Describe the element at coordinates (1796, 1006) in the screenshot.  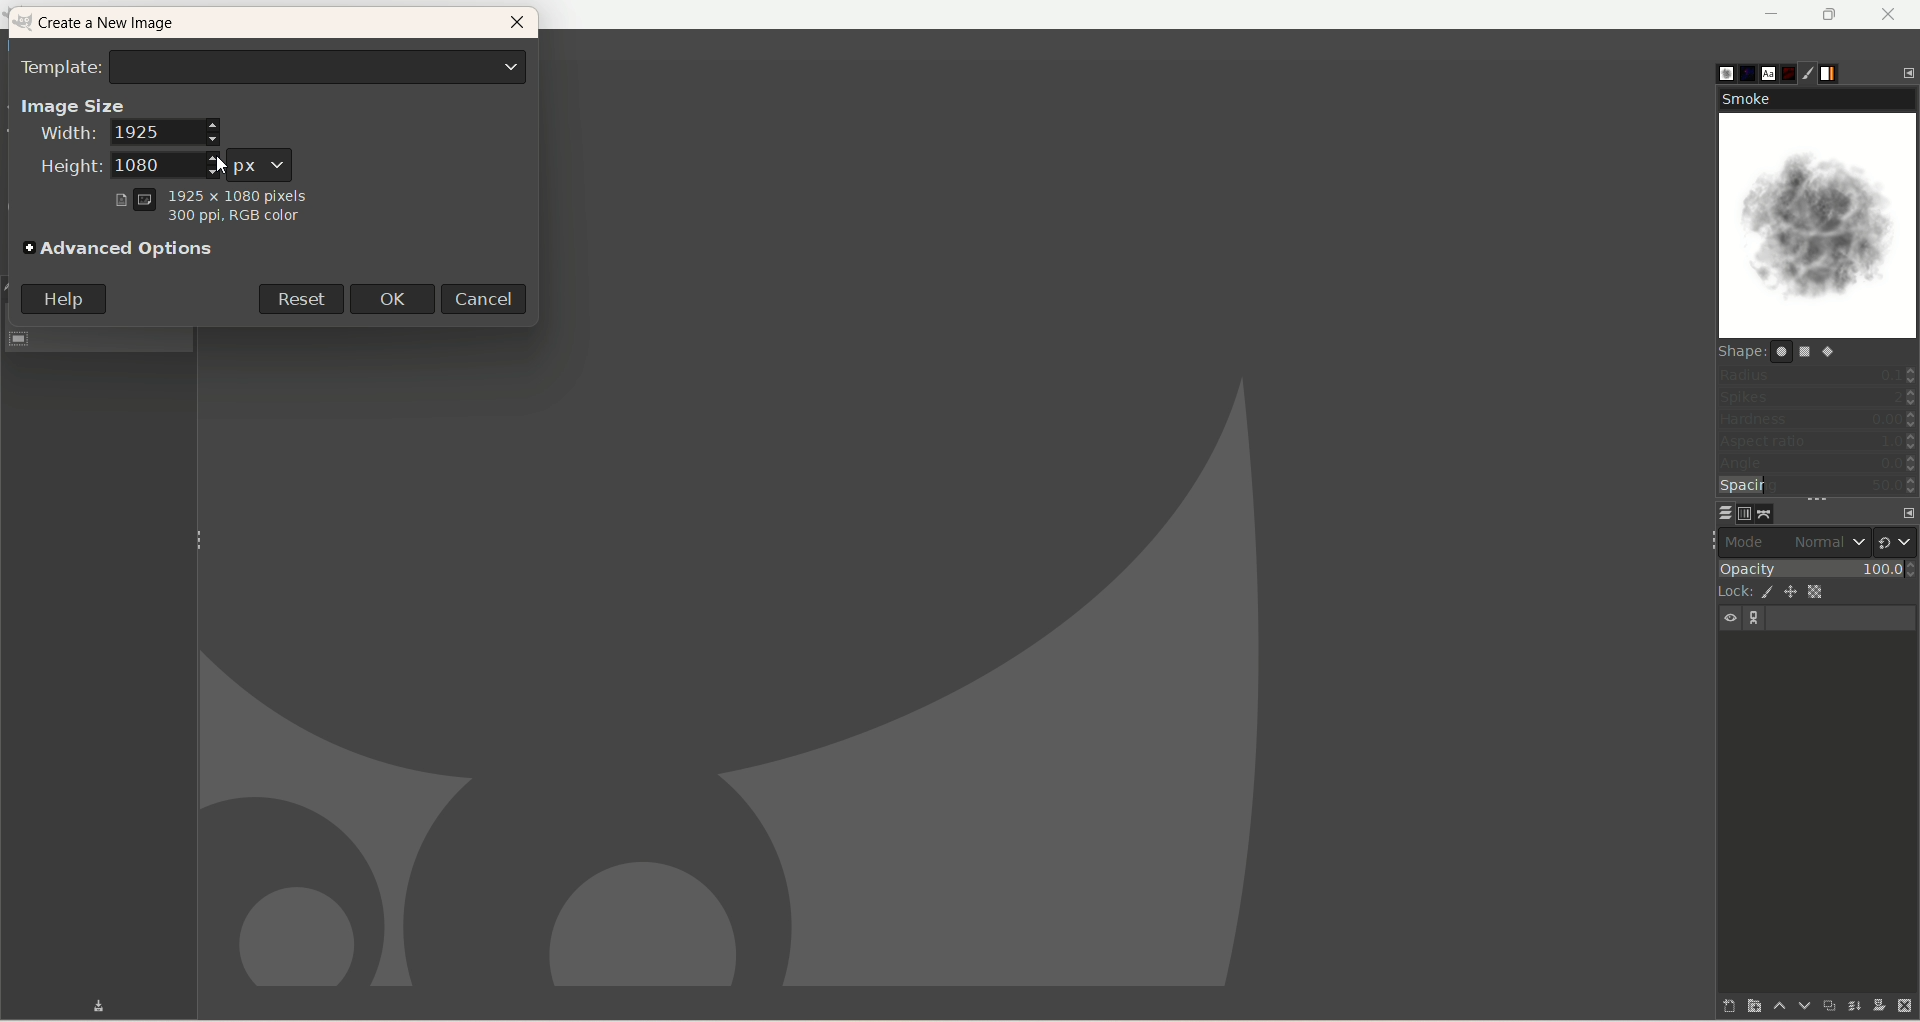
I see `lower this layer one step` at that location.